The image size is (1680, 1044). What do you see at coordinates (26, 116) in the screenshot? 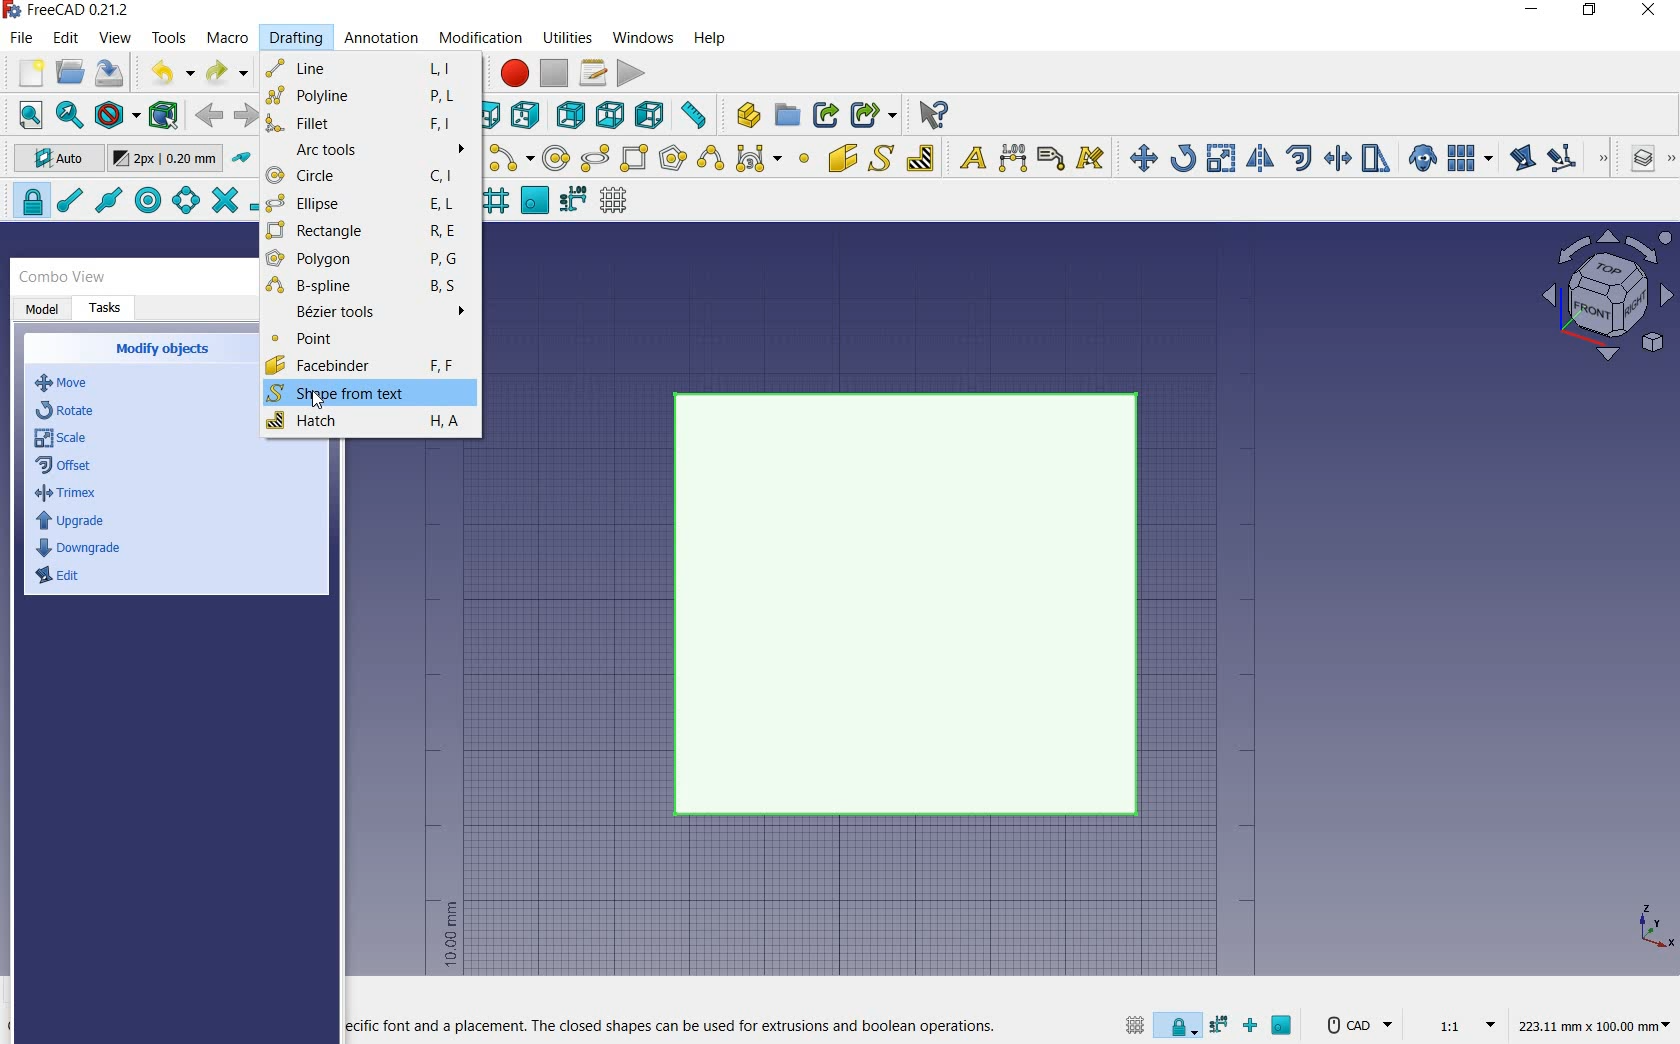
I see `fit all` at bounding box center [26, 116].